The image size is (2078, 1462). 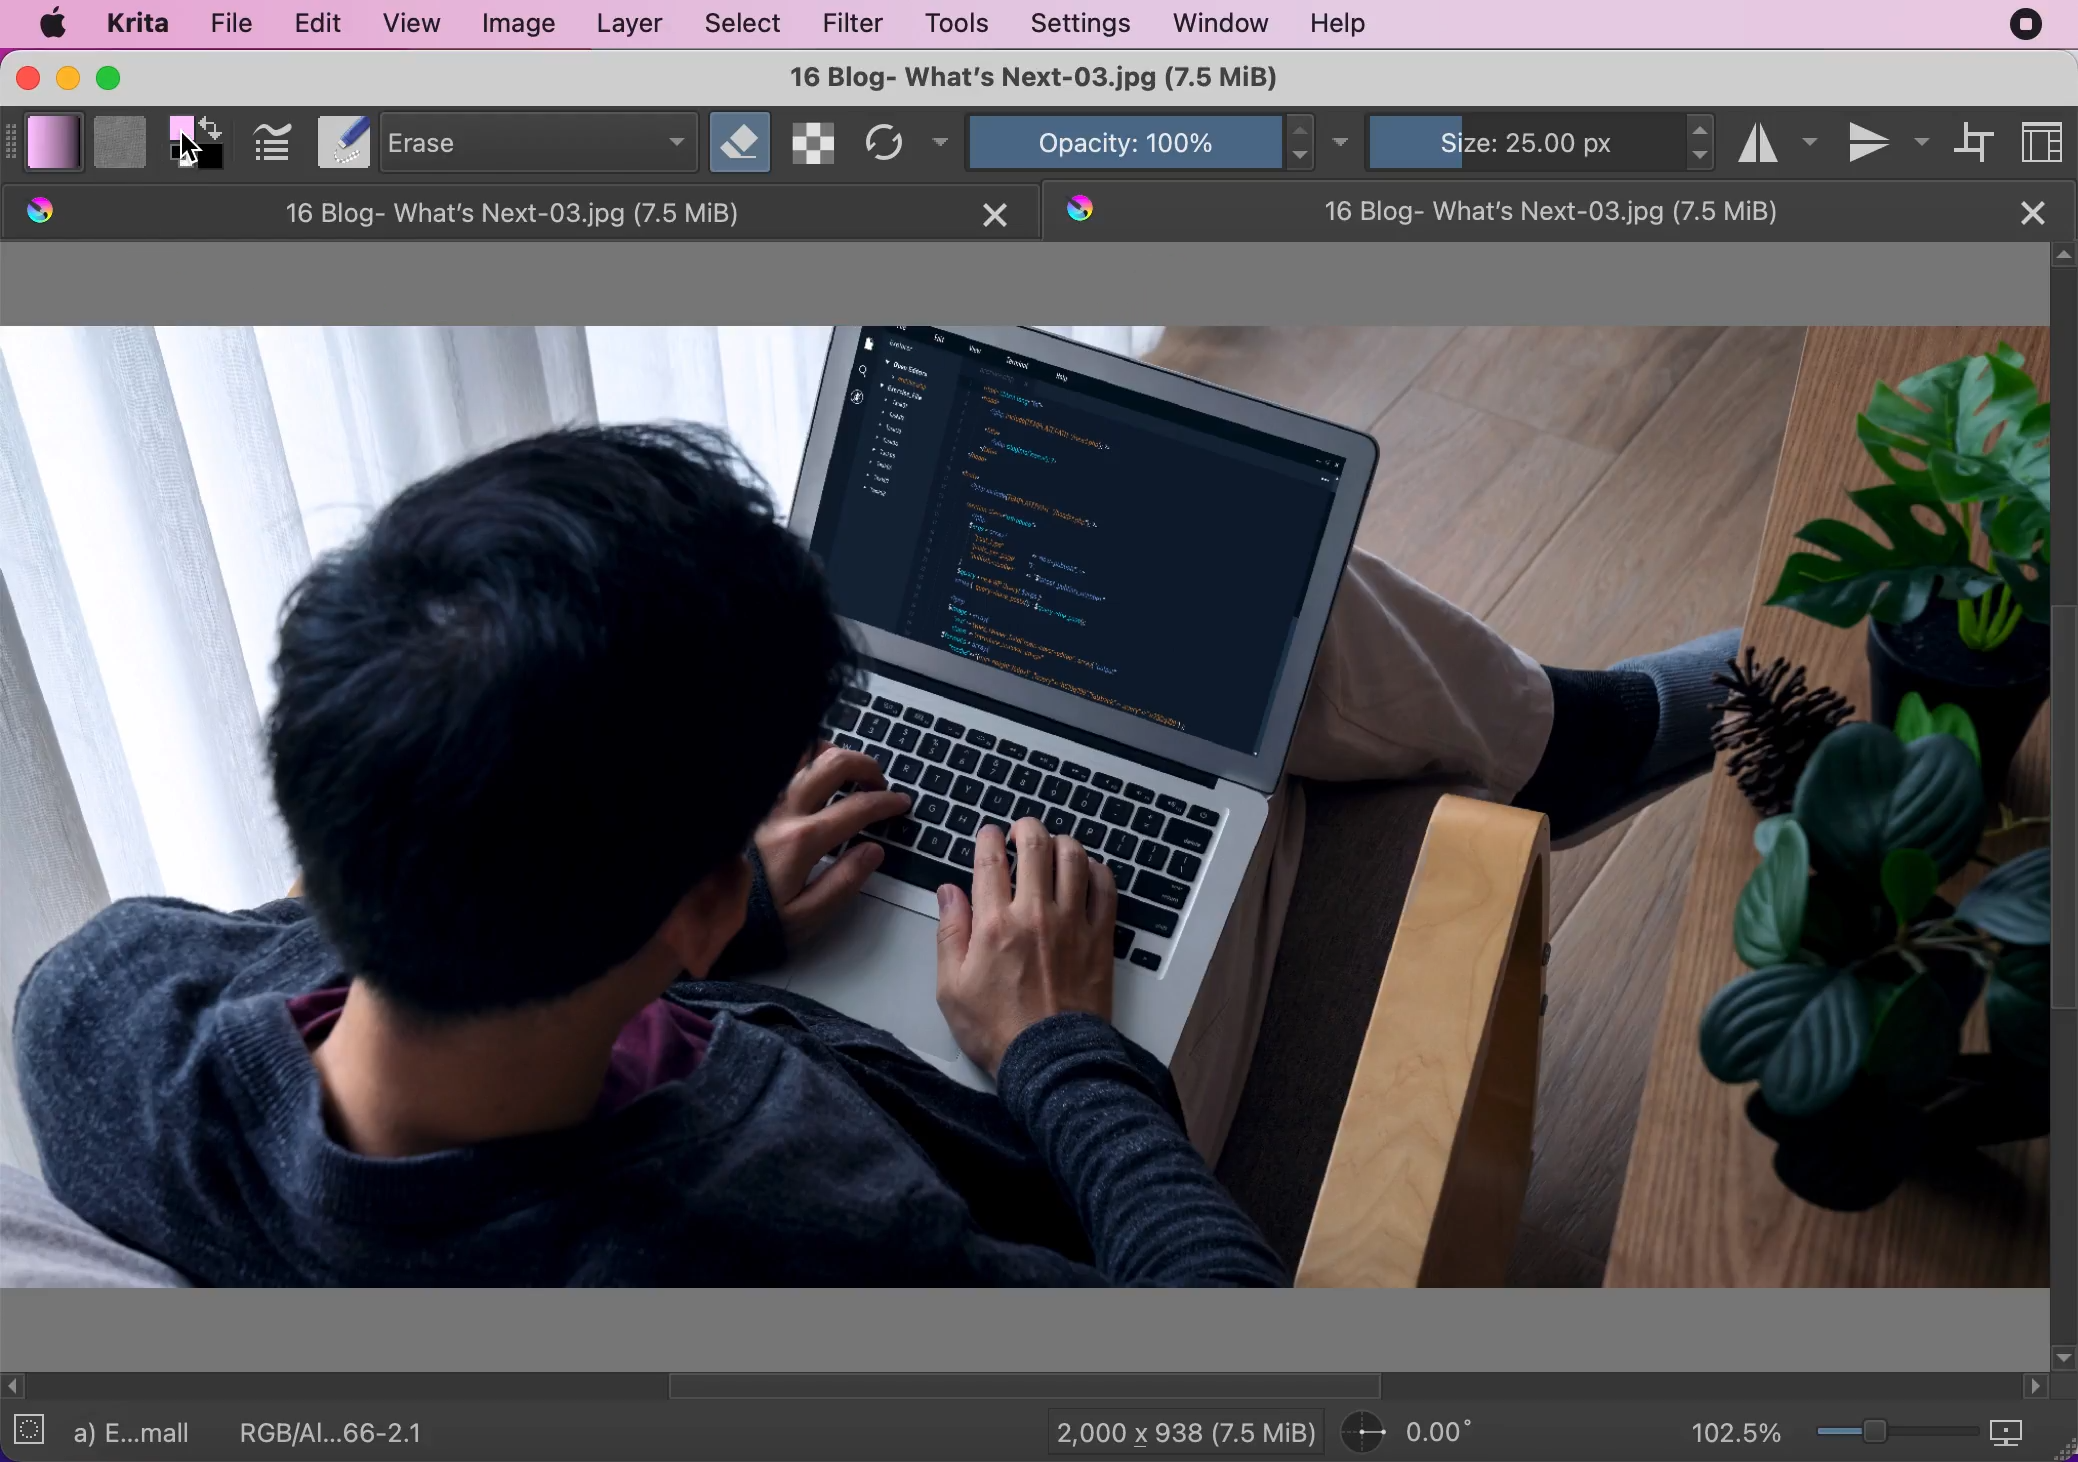 What do you see at coordinates (748, 24) in the screenshot?
I see `select` at bounding box center [748, 24].